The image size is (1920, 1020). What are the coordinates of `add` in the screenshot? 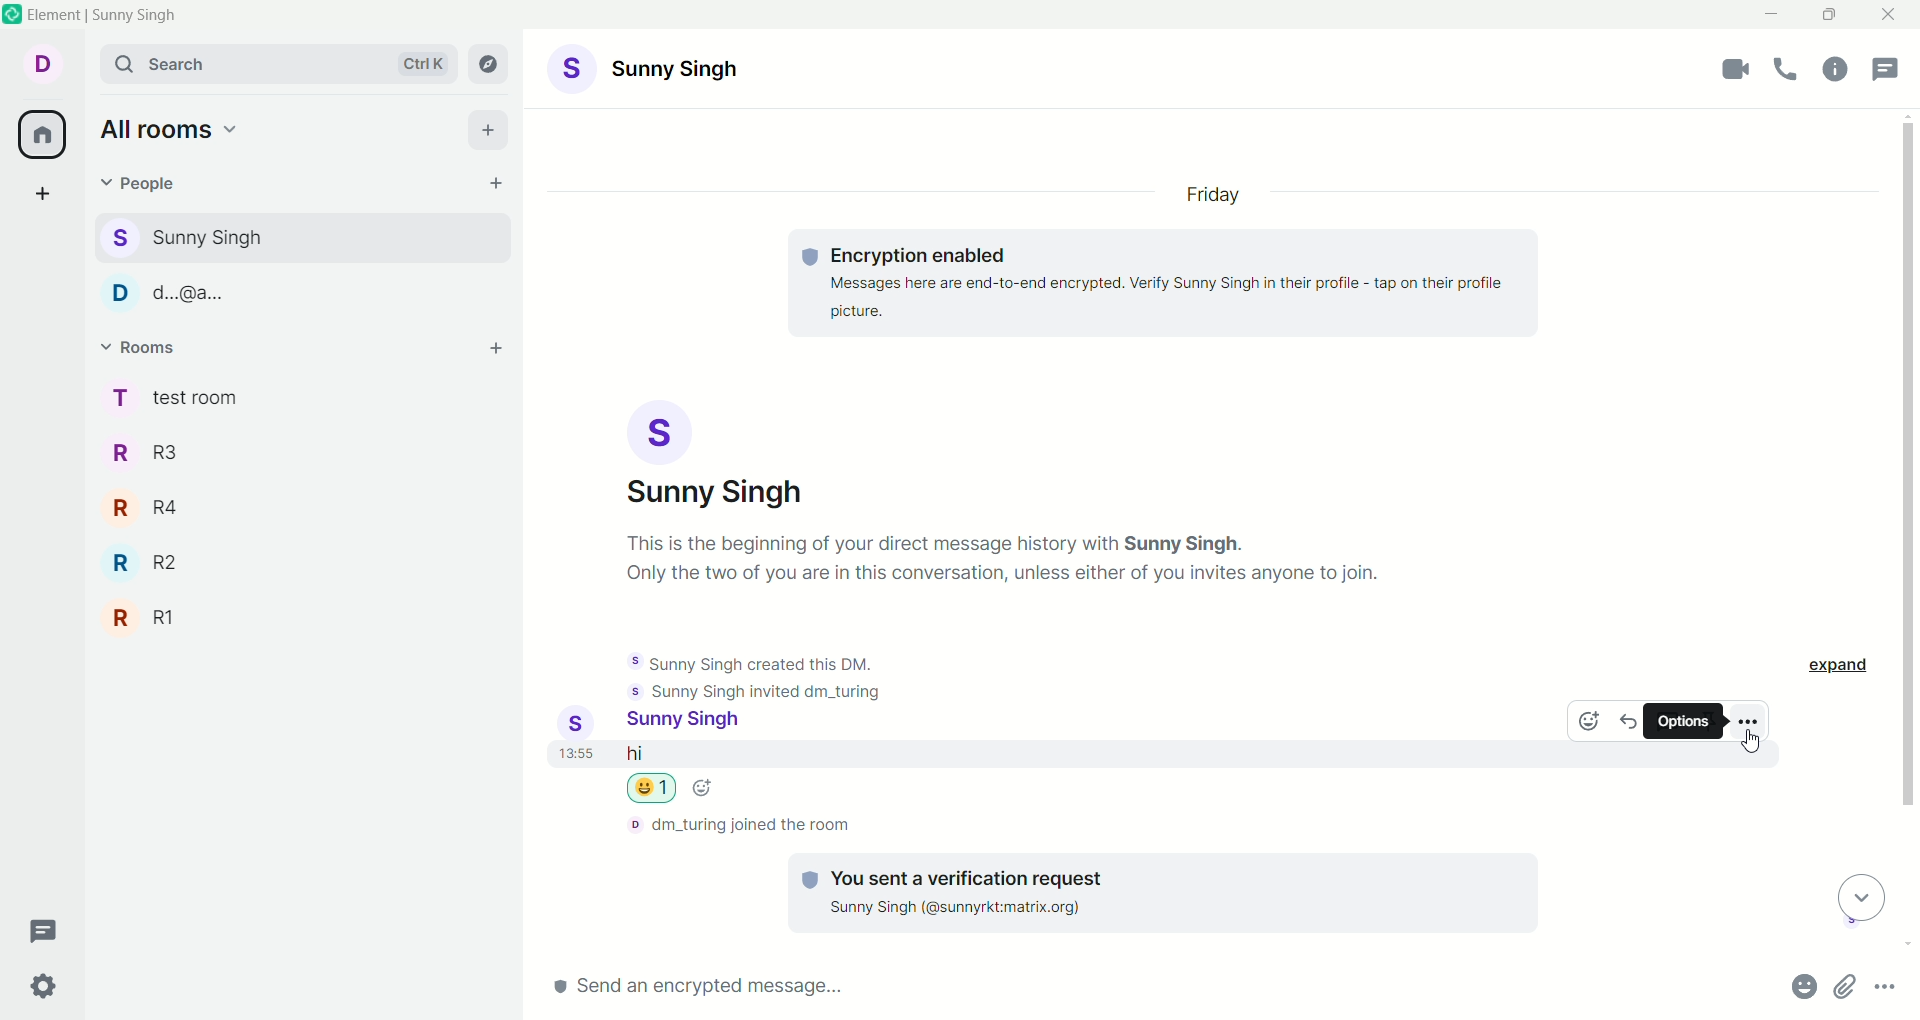 It's located at (494, 354).